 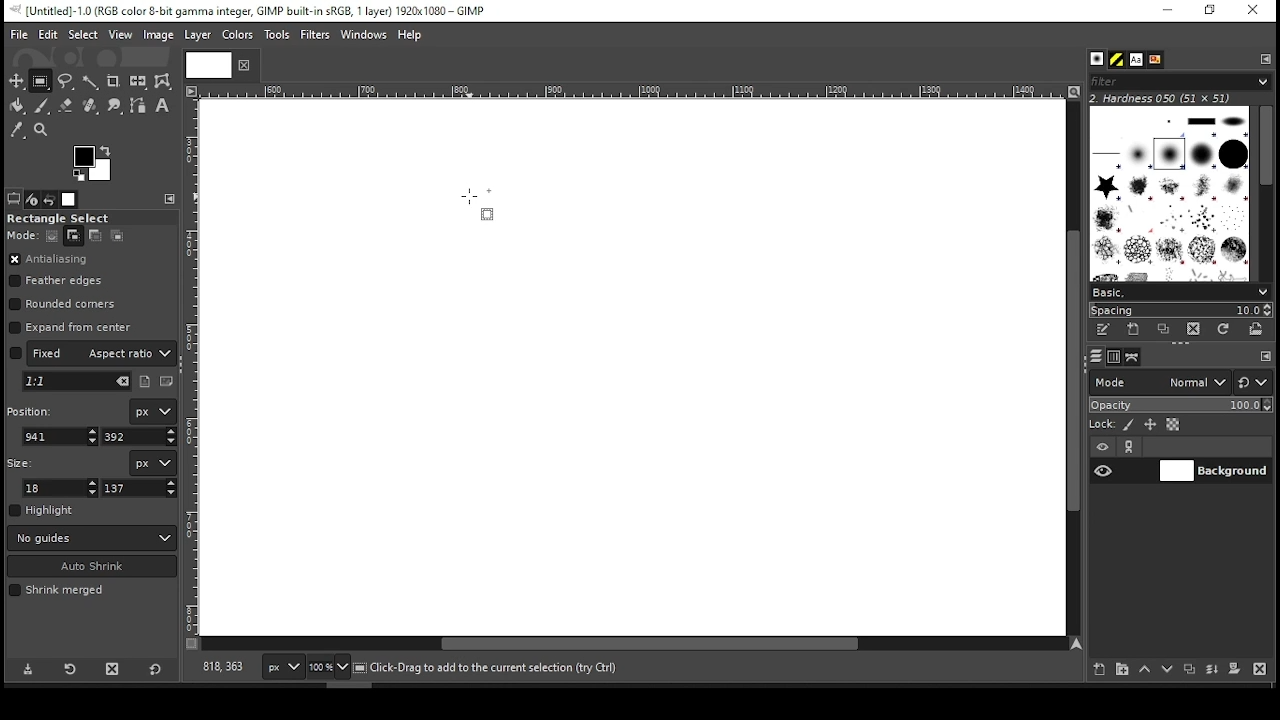 What do you see at coordinates (1169, 193) in the screenshot?
I see `brushes` at bounding box center [1169, 193].